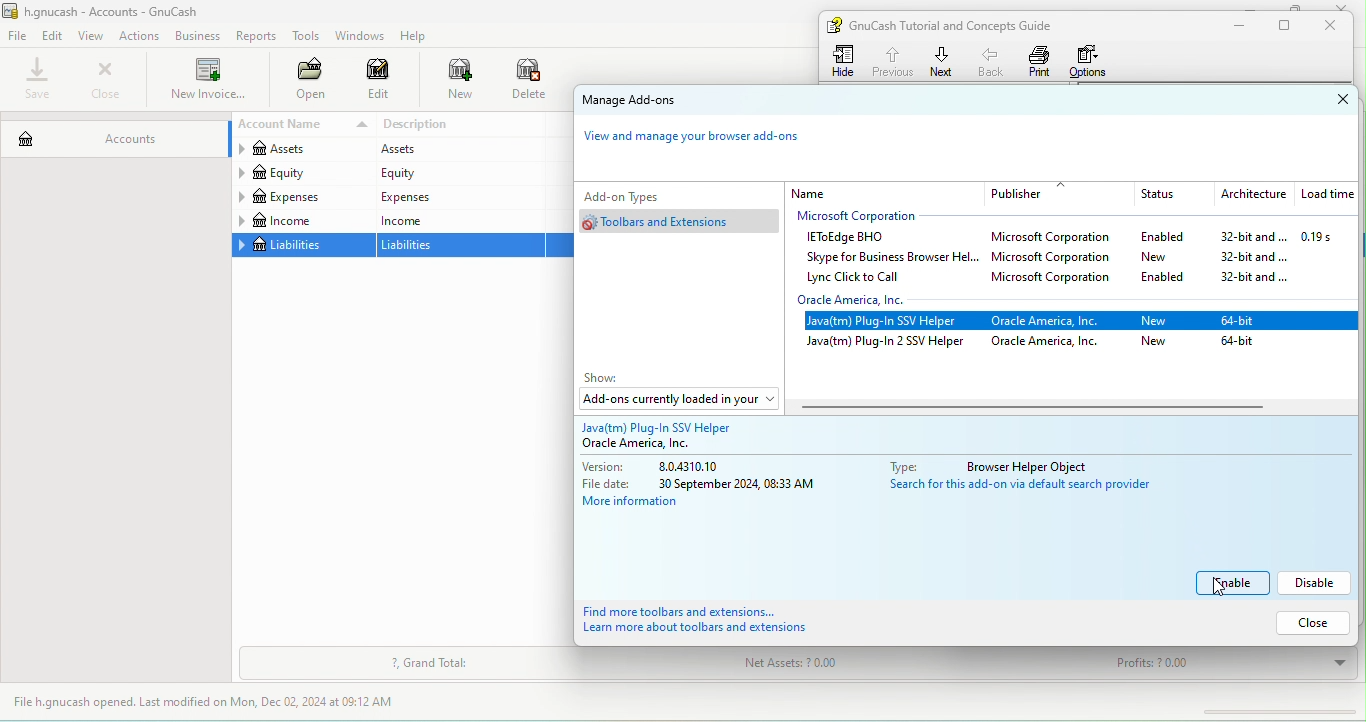  I want to click on enabled, so click(1170, 276).